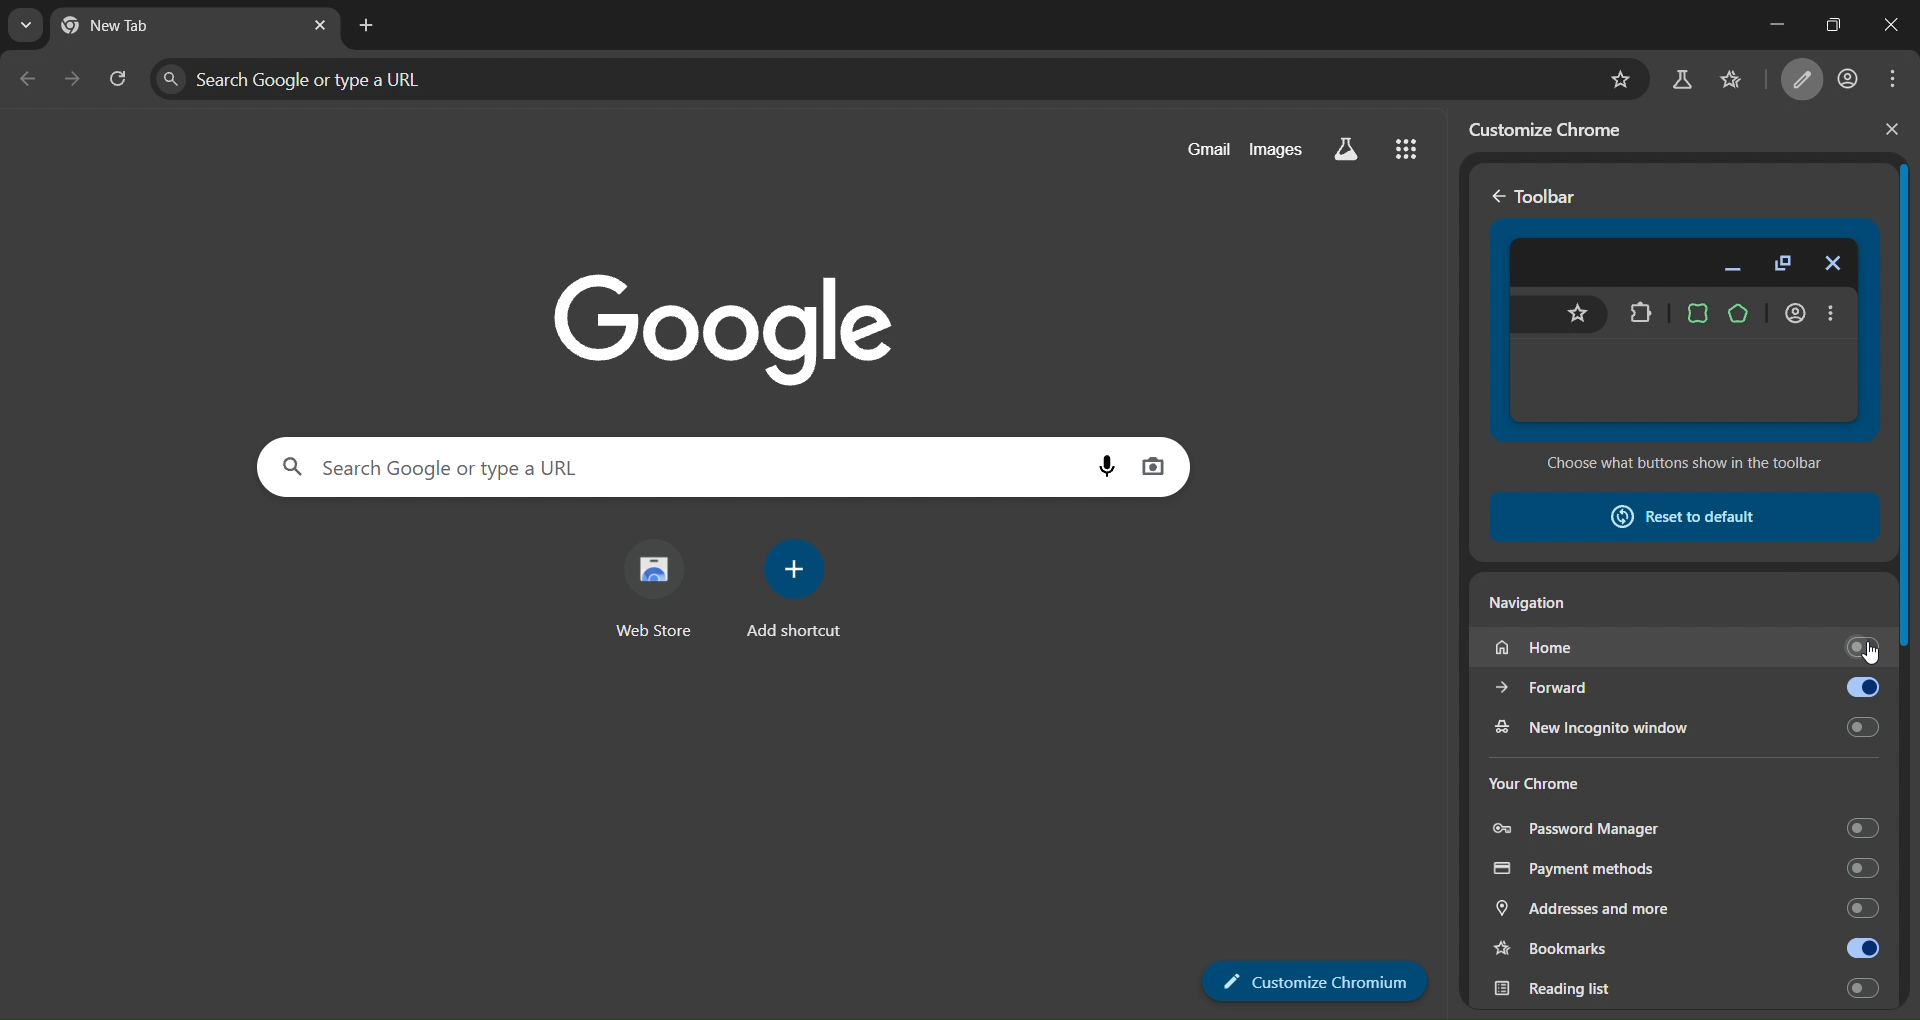 The height and width of the screenshot is (1020, 1920). Describe the element at coordinates (120, 82) in the screenshot. I see `reload page` at that location.